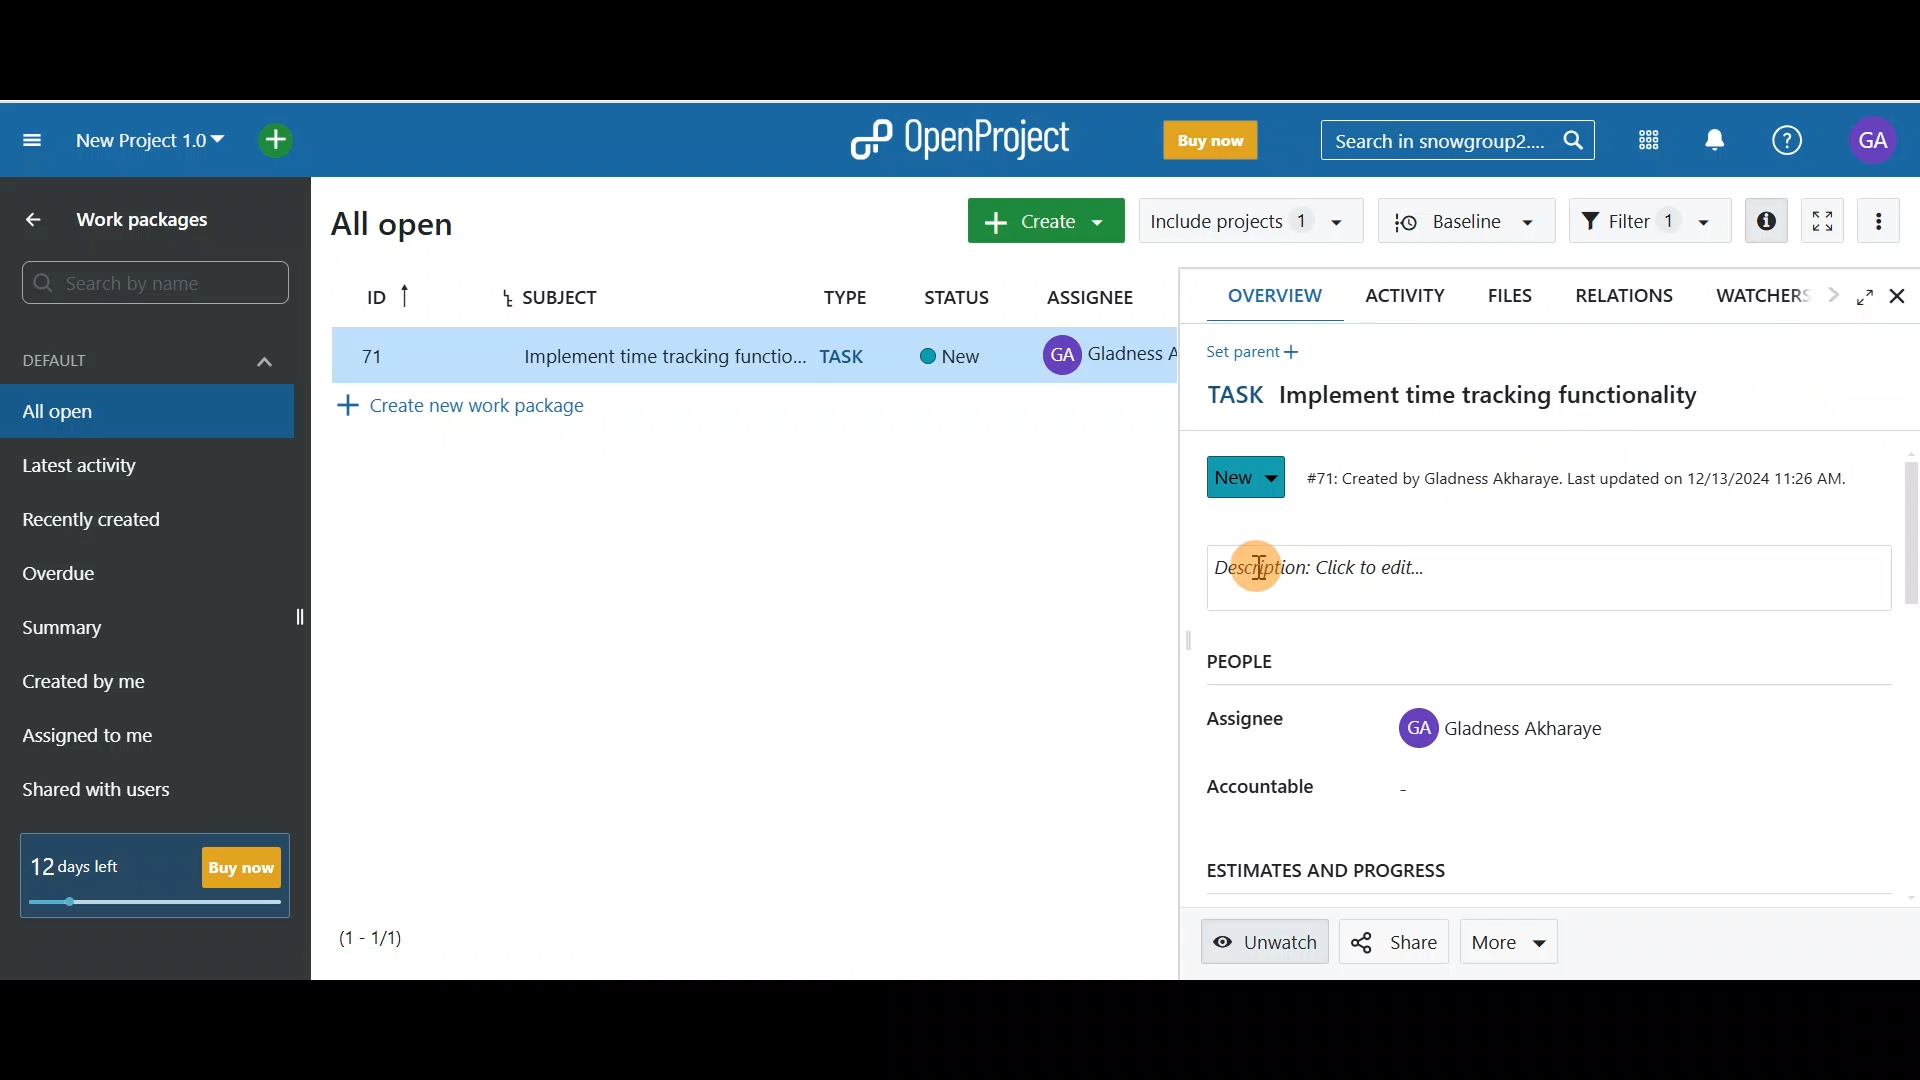 This screenshot has height=1080, width=1920. What do you see at coordinates (514, 410) in the screenshot?
I see `Create new work package` at bounding box center [514, 410].